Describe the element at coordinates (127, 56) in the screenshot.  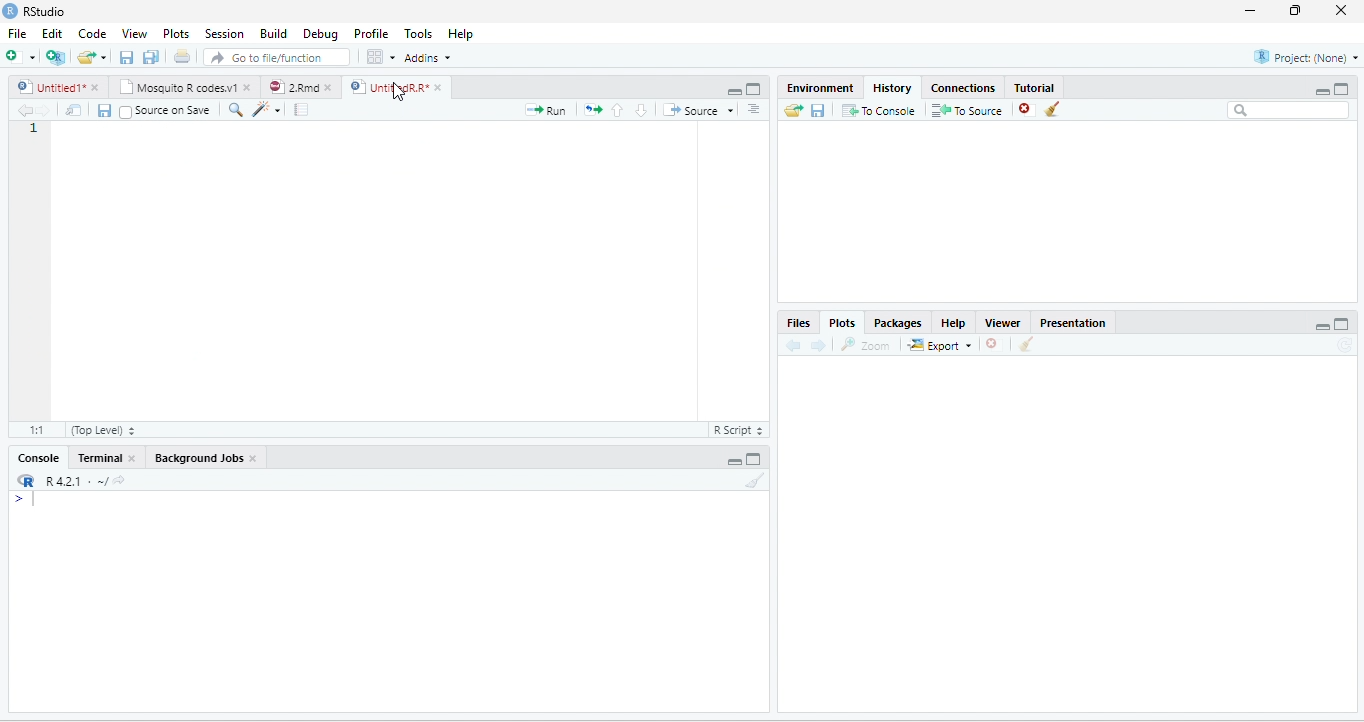
I see `Save current document` at that location.